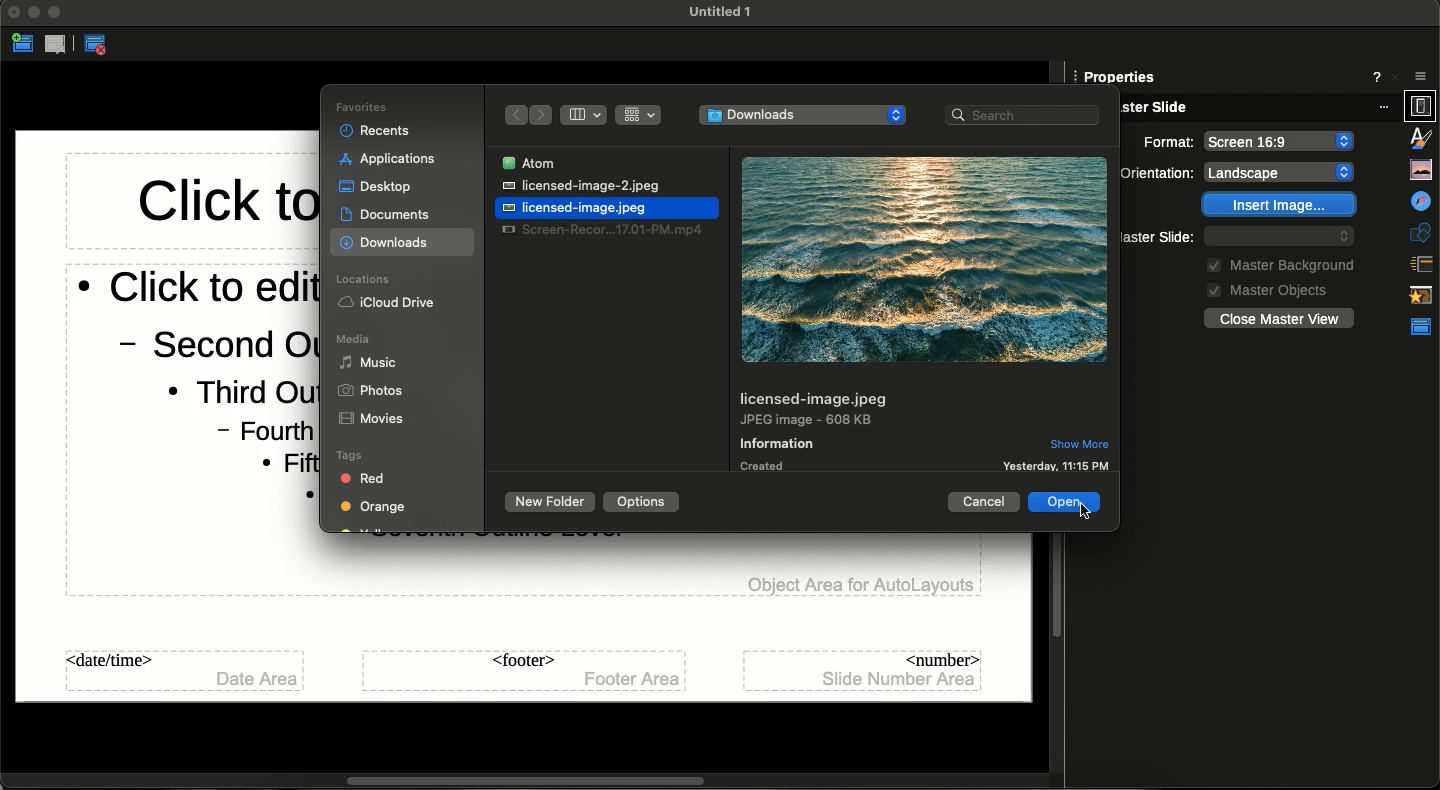  Describe the element at coordinates (1280, 236) in the screenshot. I see `Default` at that location.